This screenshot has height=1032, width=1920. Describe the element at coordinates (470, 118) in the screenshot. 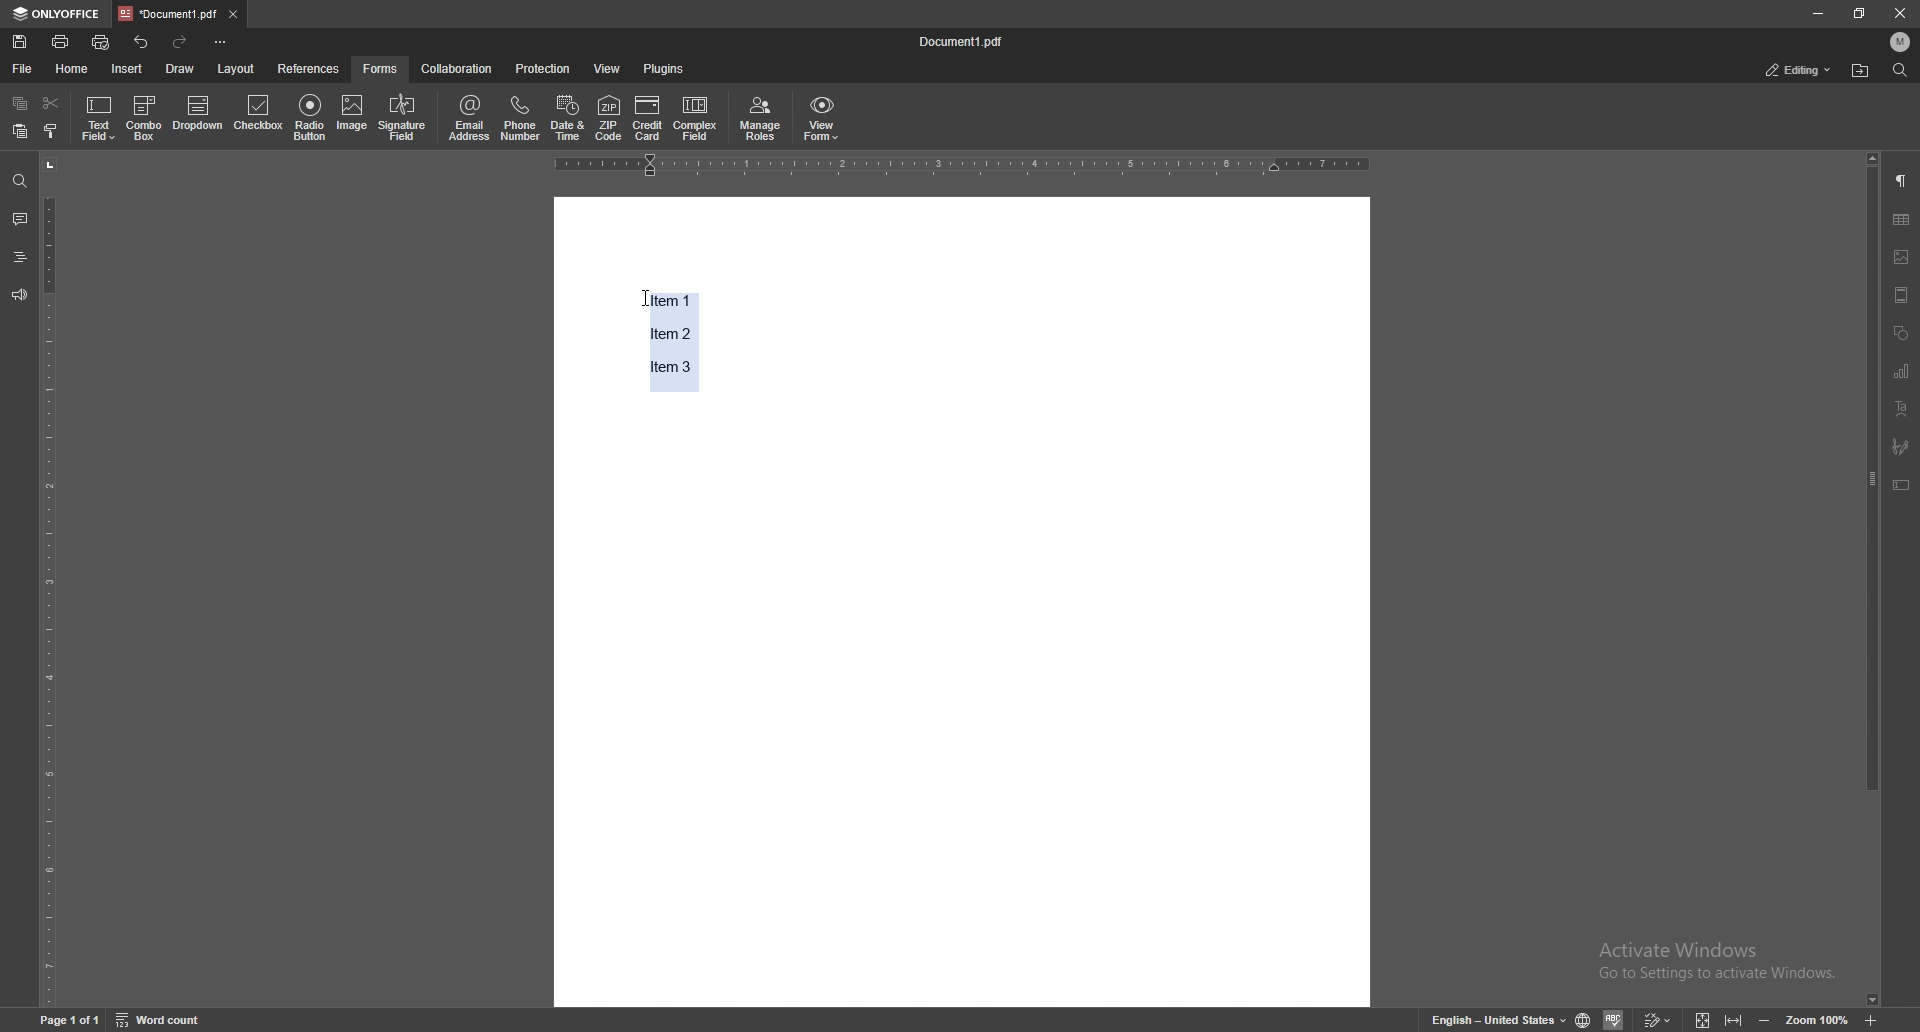

I see `email address` at that location.